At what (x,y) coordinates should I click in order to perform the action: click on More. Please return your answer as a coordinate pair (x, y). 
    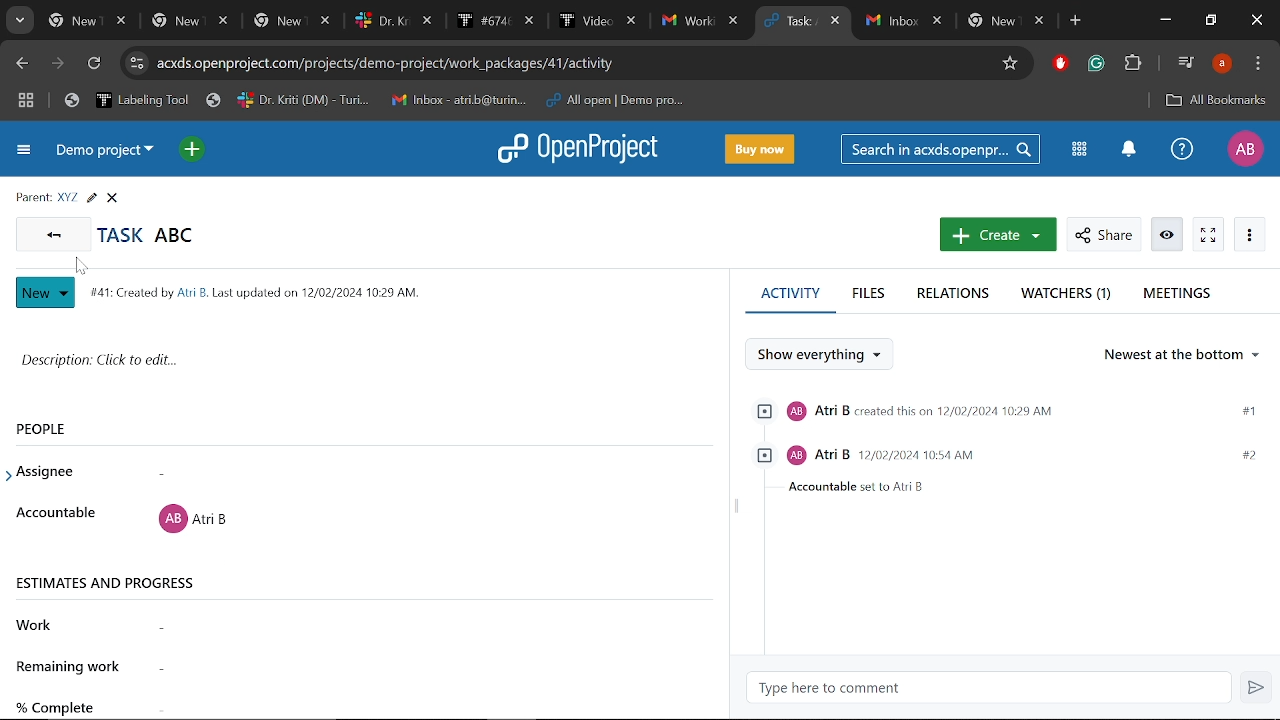
    Looking at the image, I should click on (1250, 233).